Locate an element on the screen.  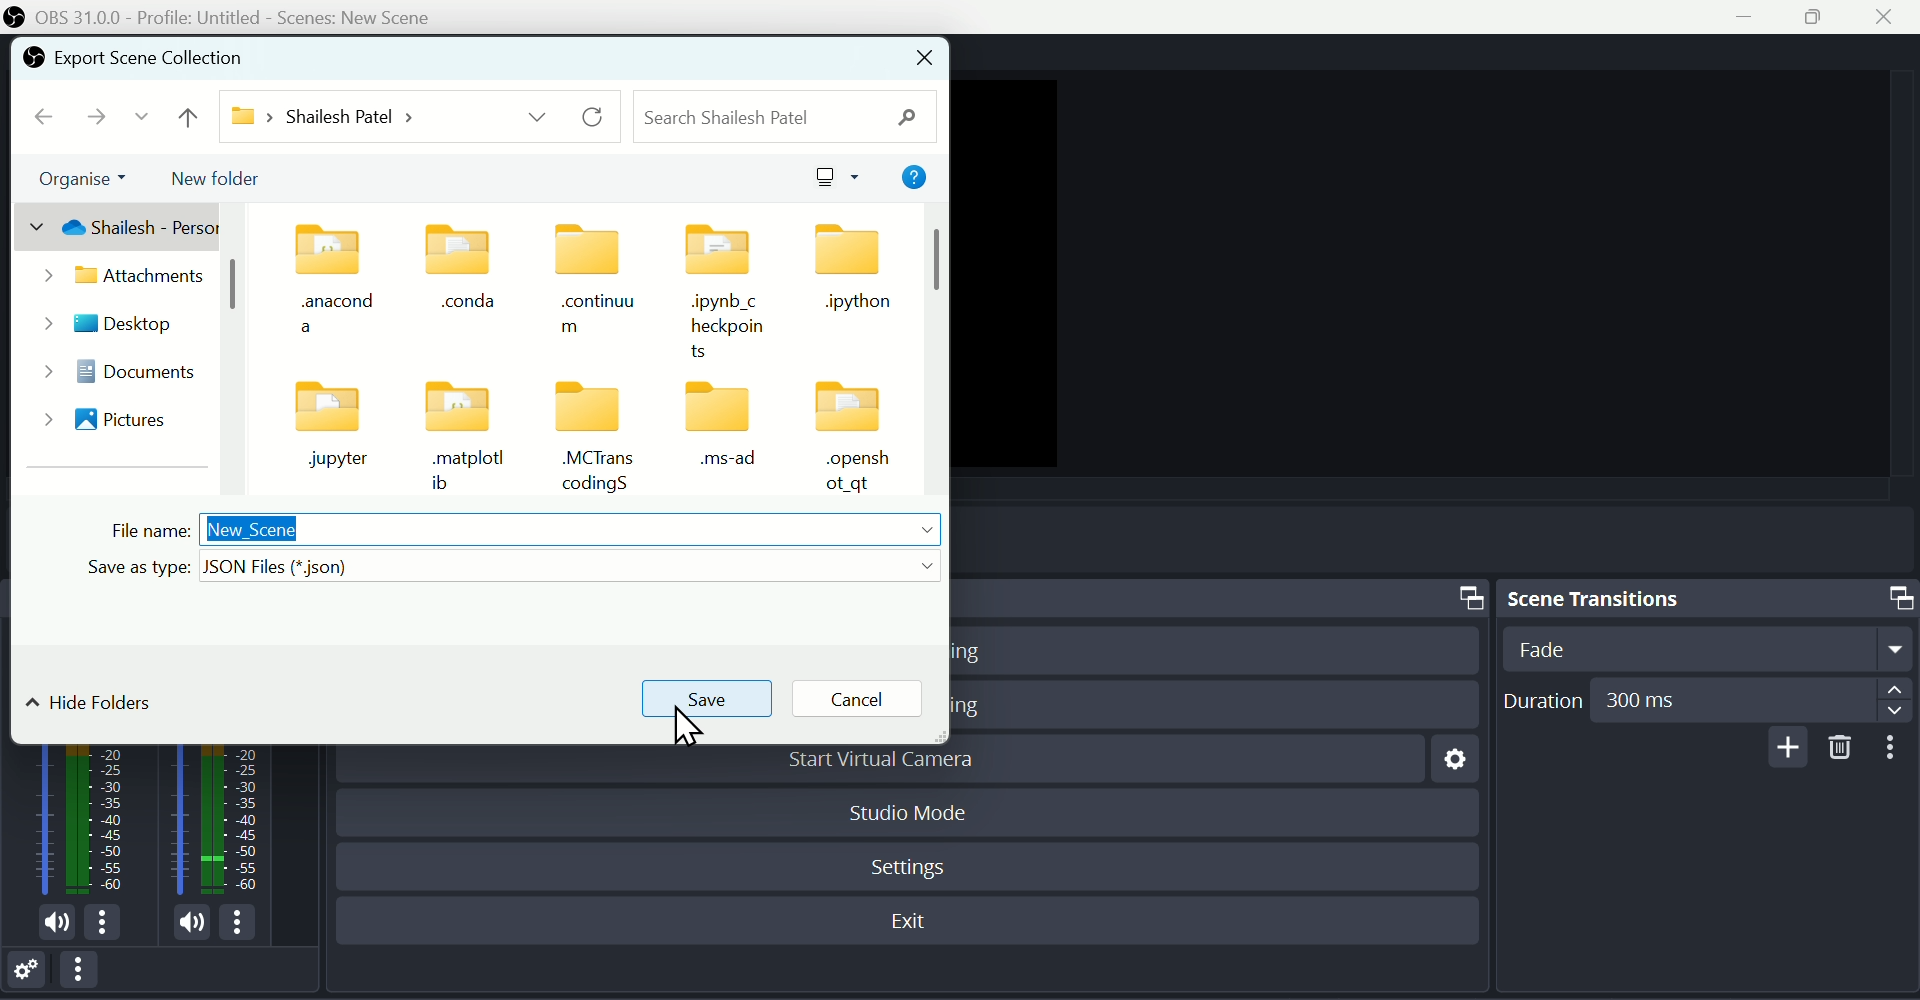
Settings is located at coordinates (32, 973).